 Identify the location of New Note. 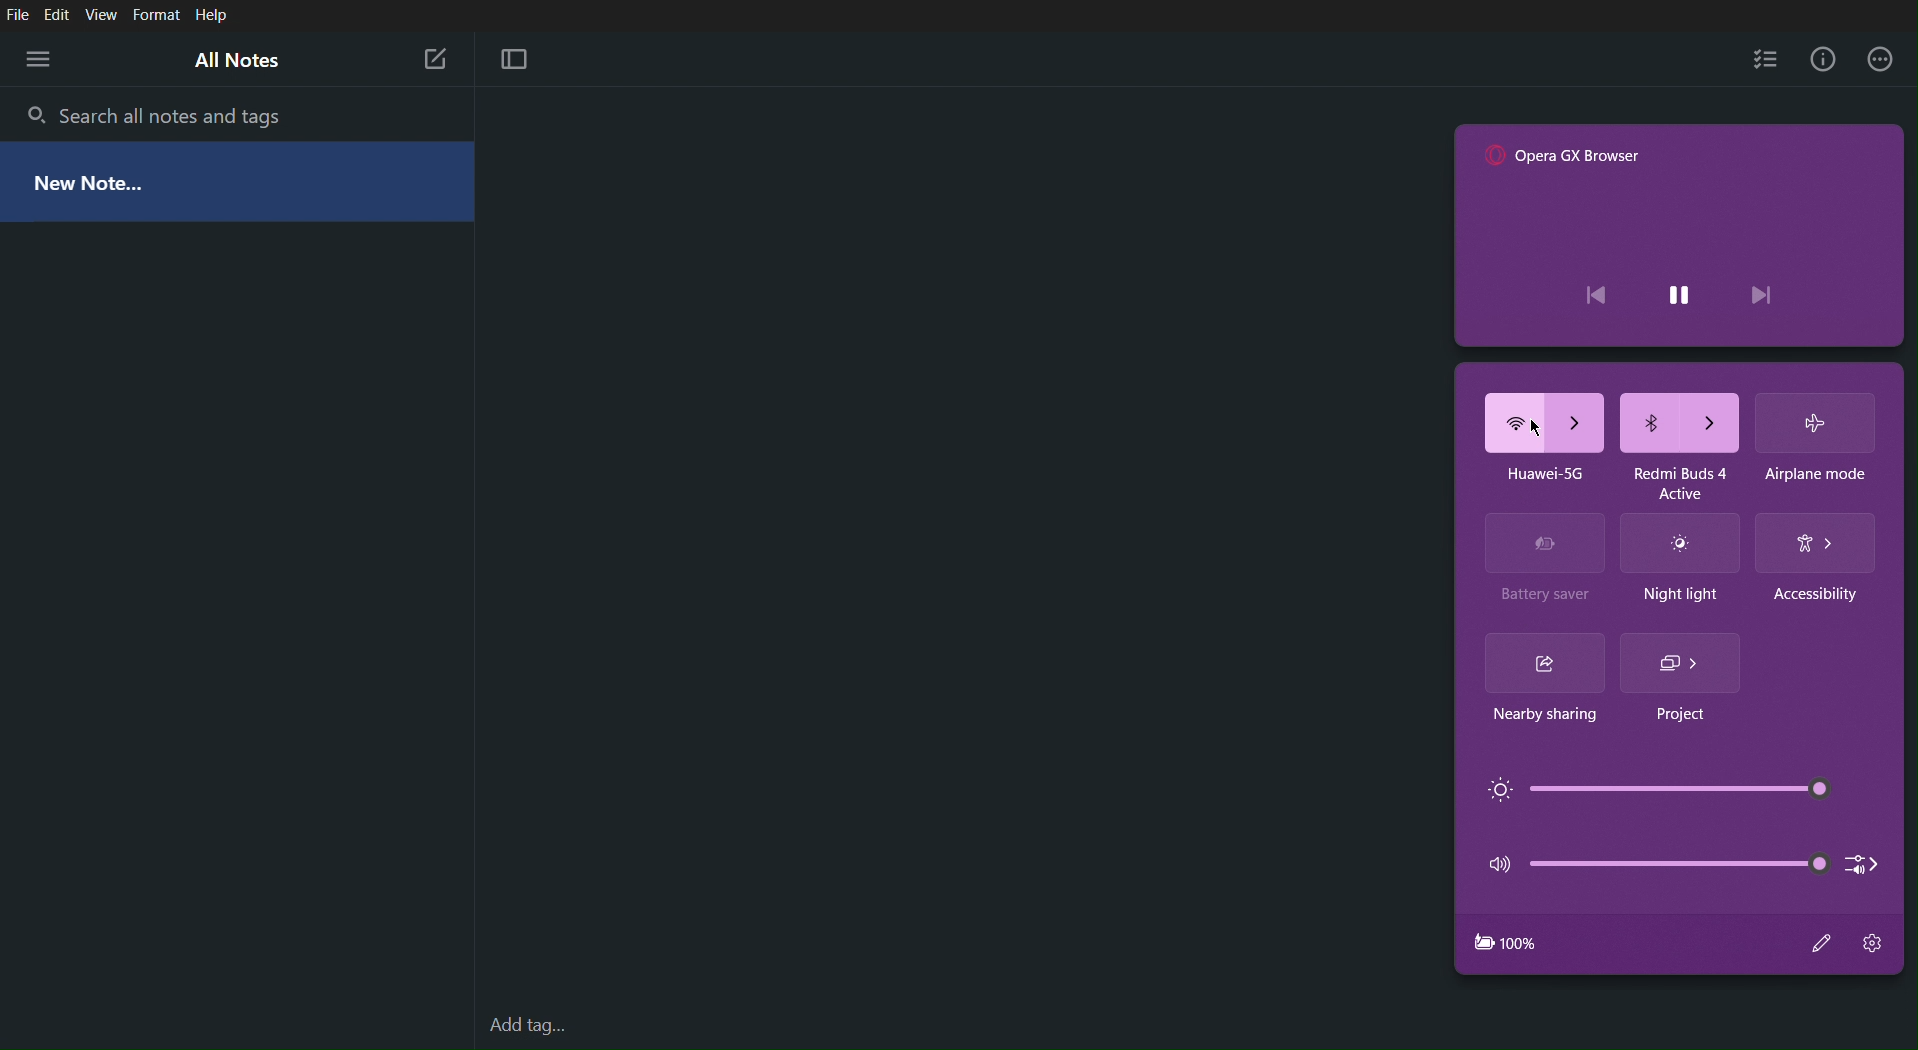
(432, 56).